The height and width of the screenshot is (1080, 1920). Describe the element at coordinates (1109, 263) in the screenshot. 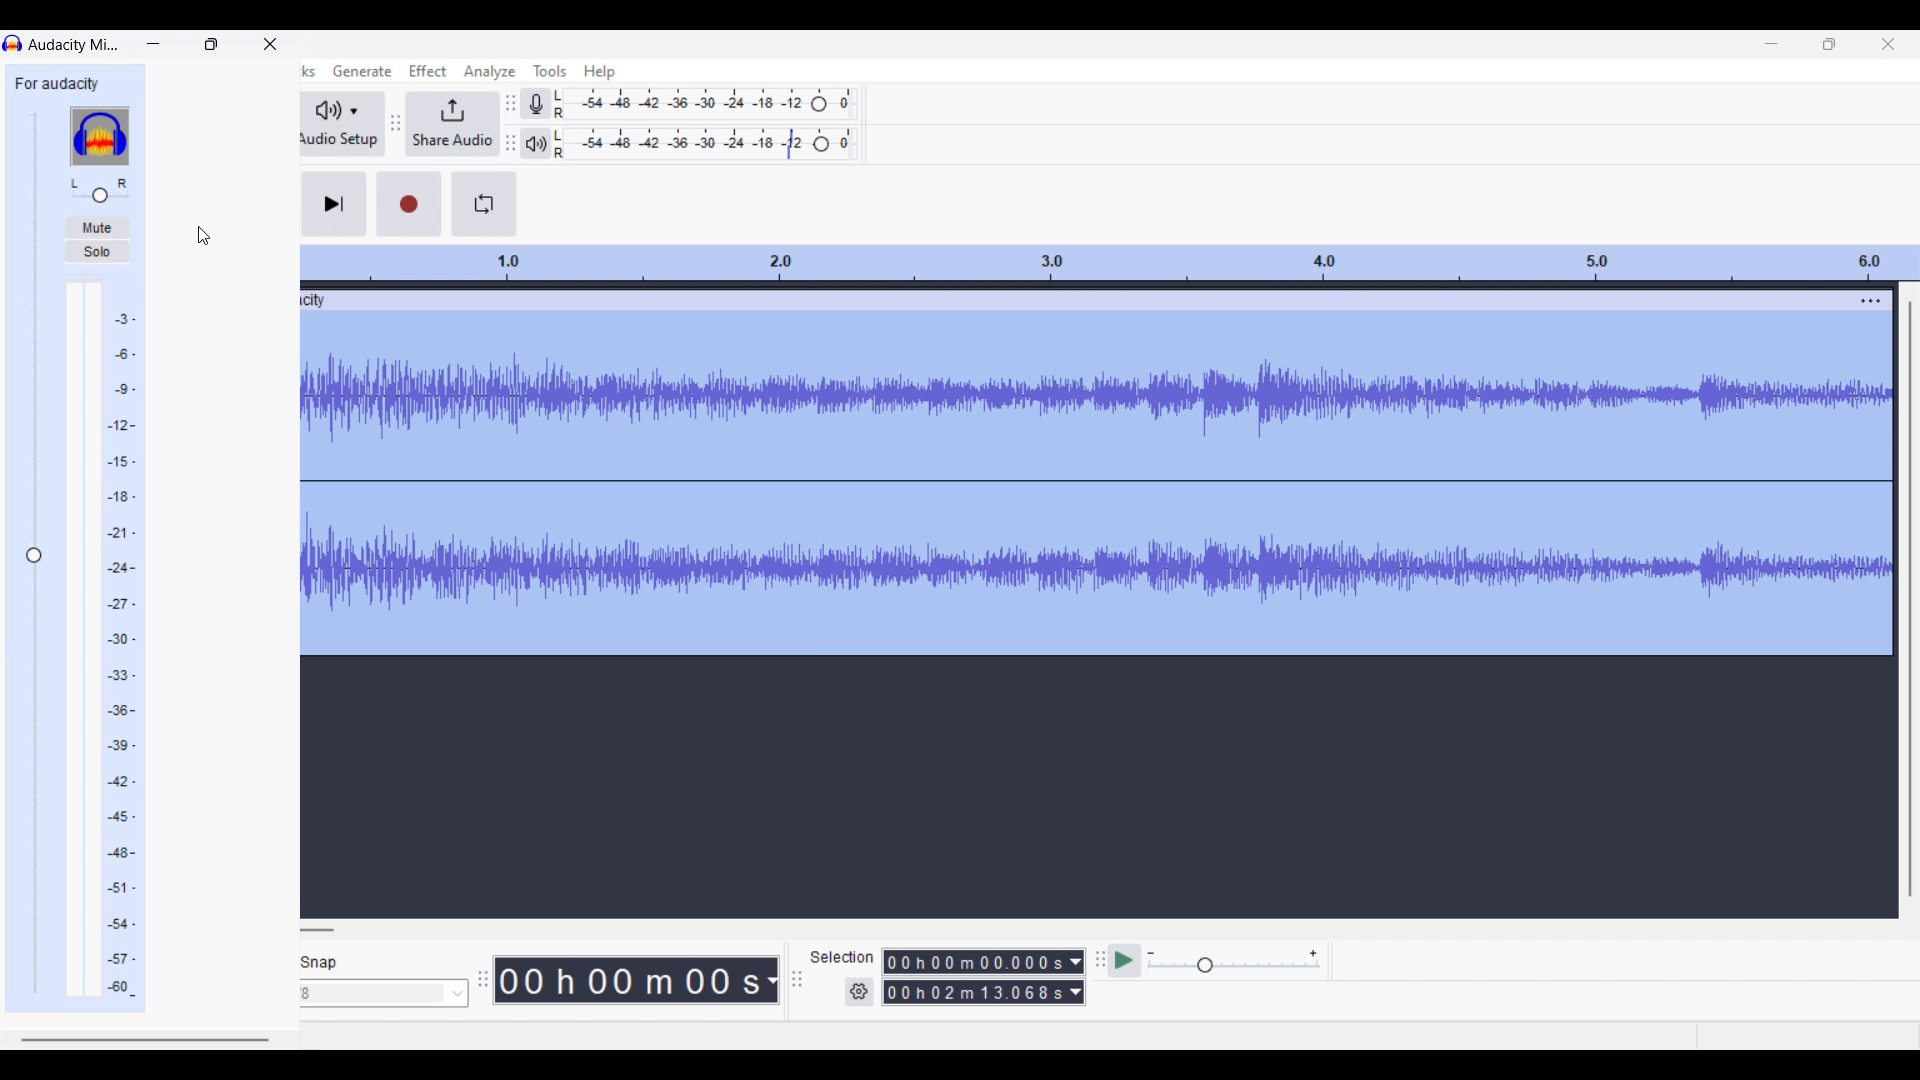

I see `Scale to measure length of track` at that location.